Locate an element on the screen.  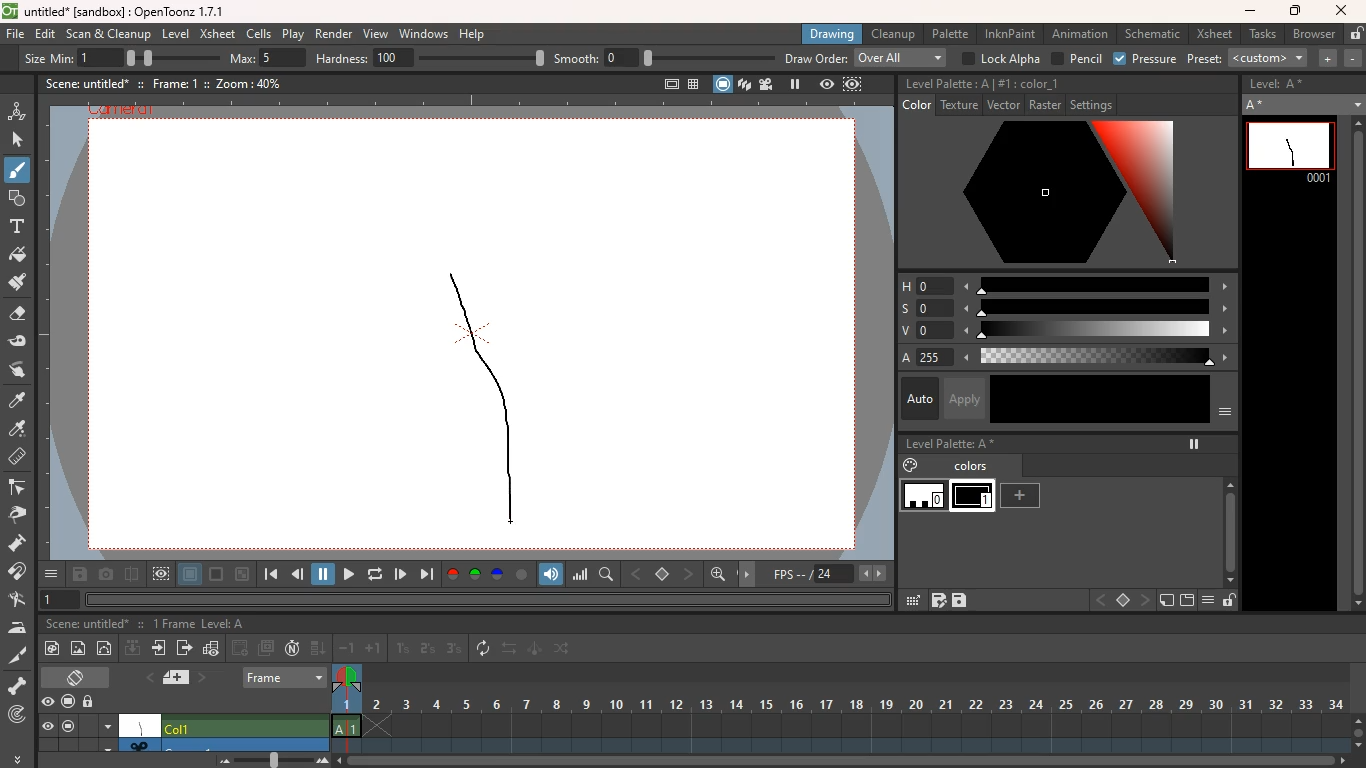
+1 is located at coordinates (374, 650).